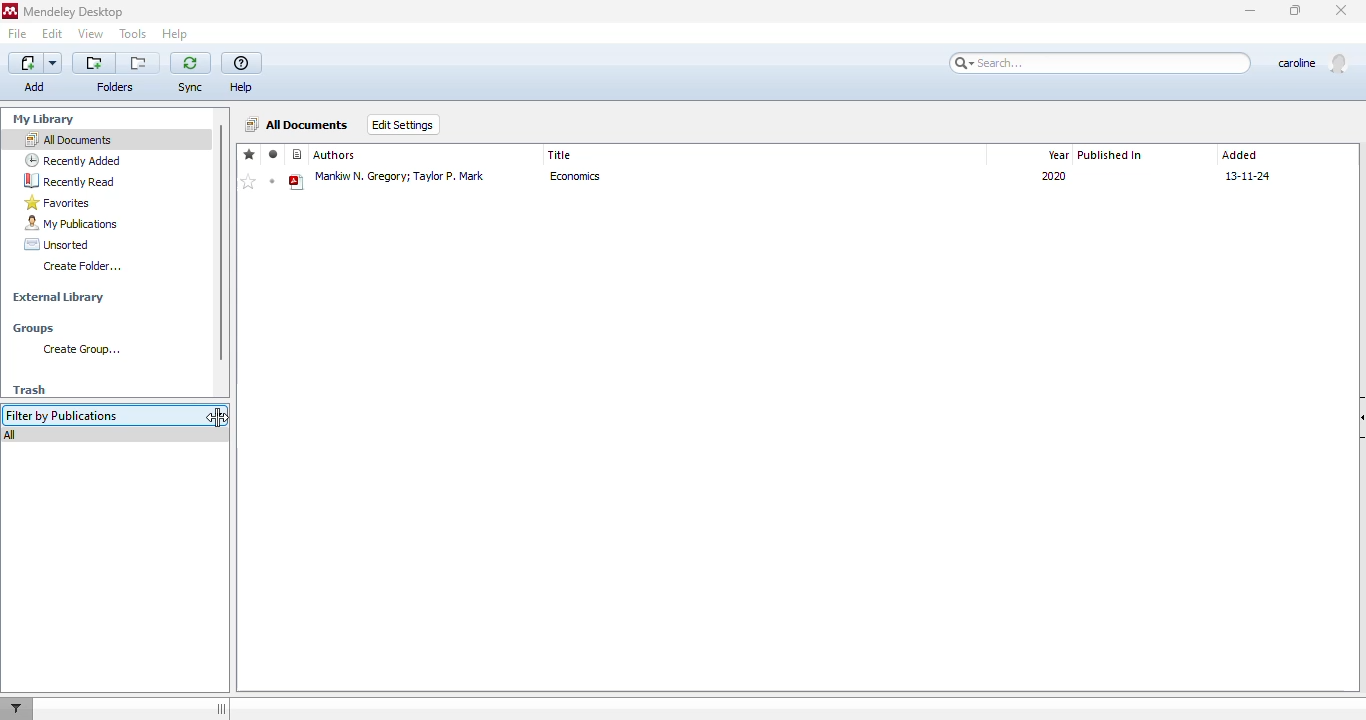 This screenshot has height=720, width=1366. I want to click on vertical scroll bar, so click(221, 242).